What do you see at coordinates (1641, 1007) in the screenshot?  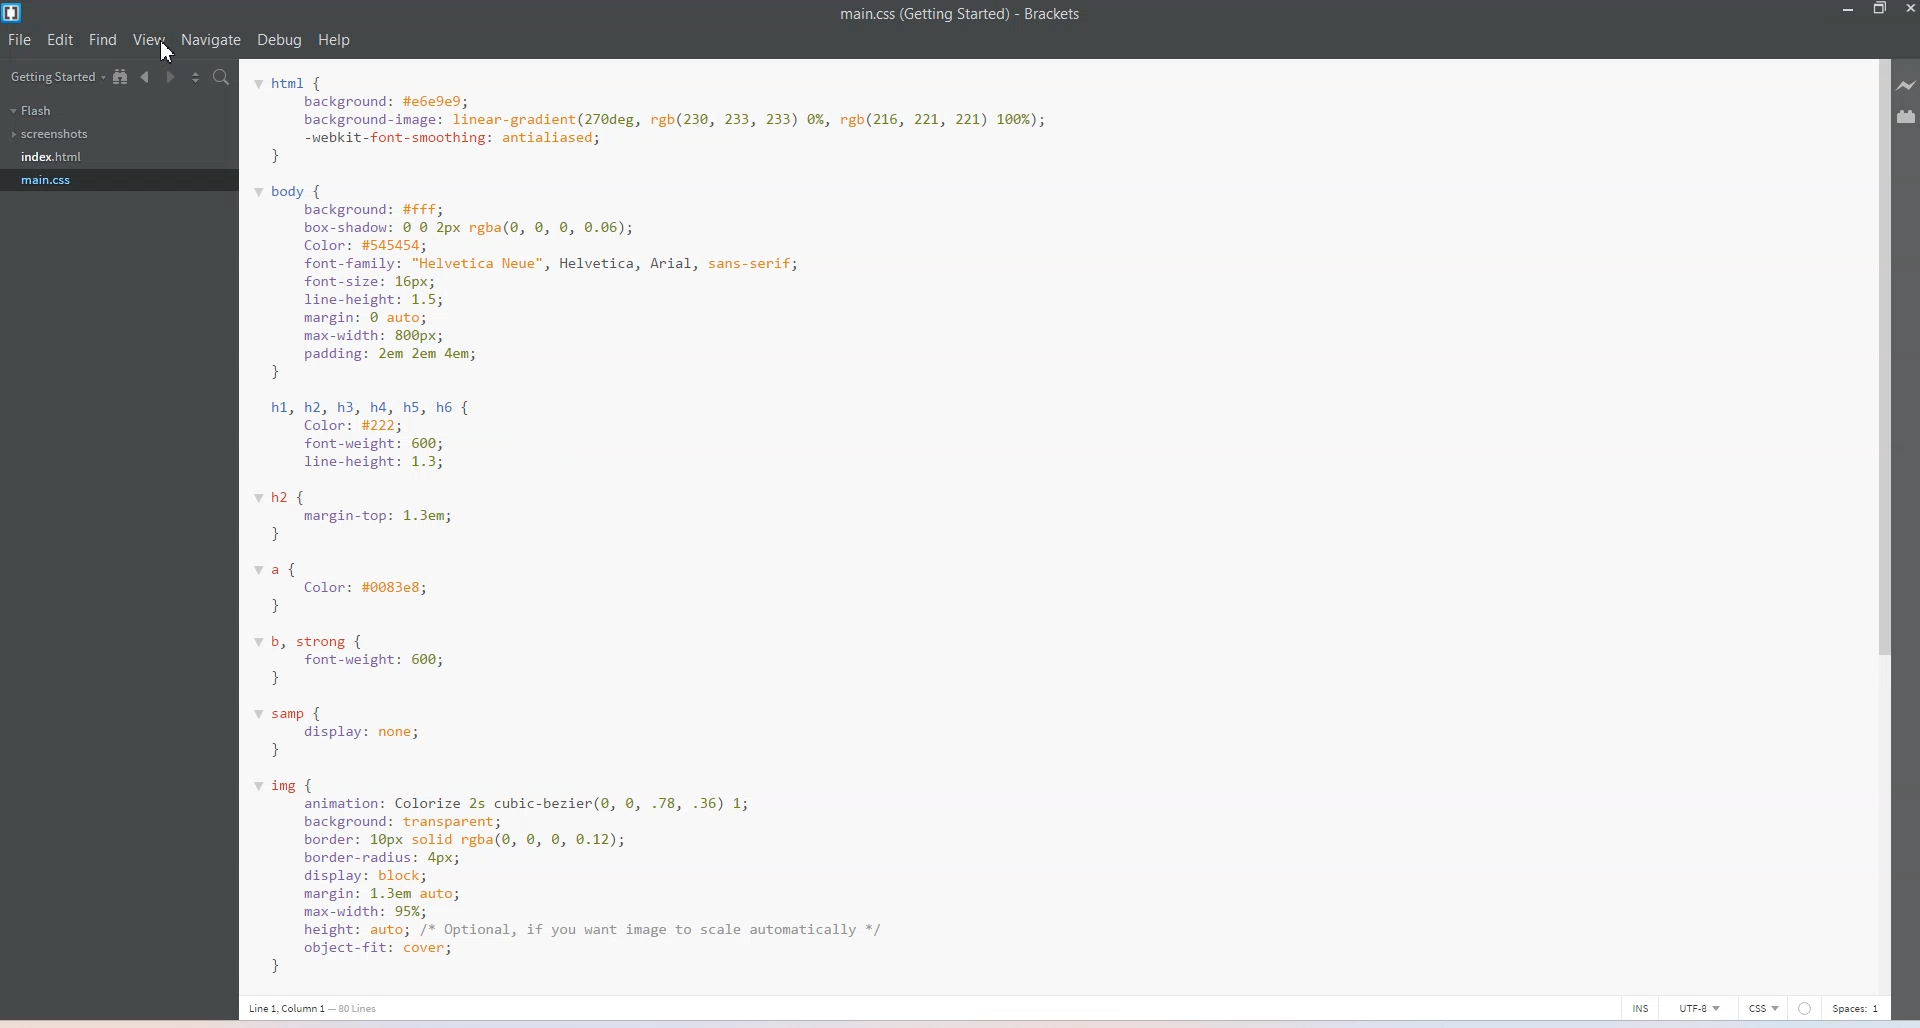 I see `INS` at bounding box center [1641, 1007].